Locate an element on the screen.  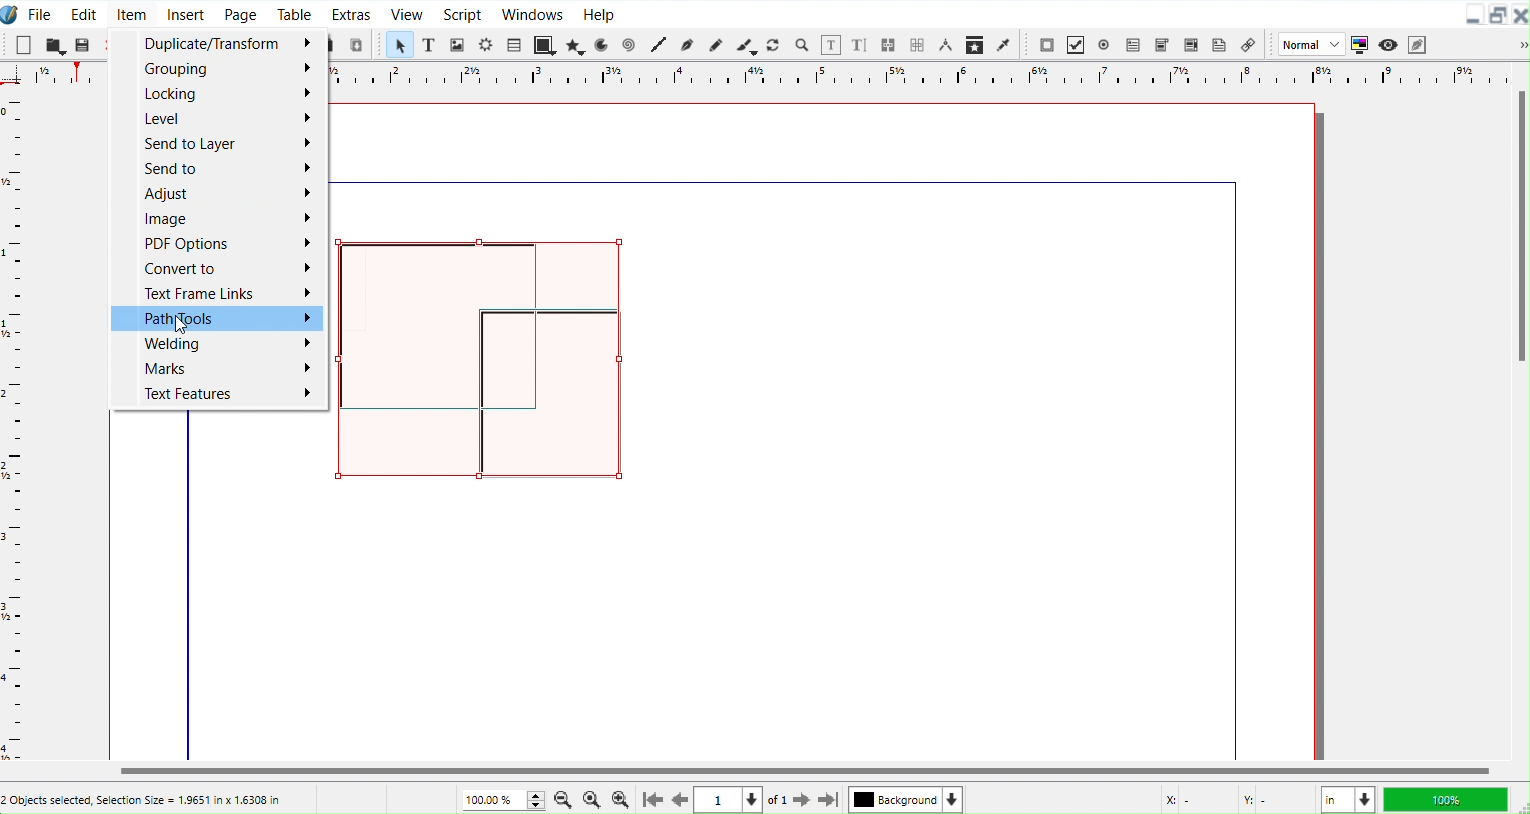
Script is located at coordinates (463, 13).